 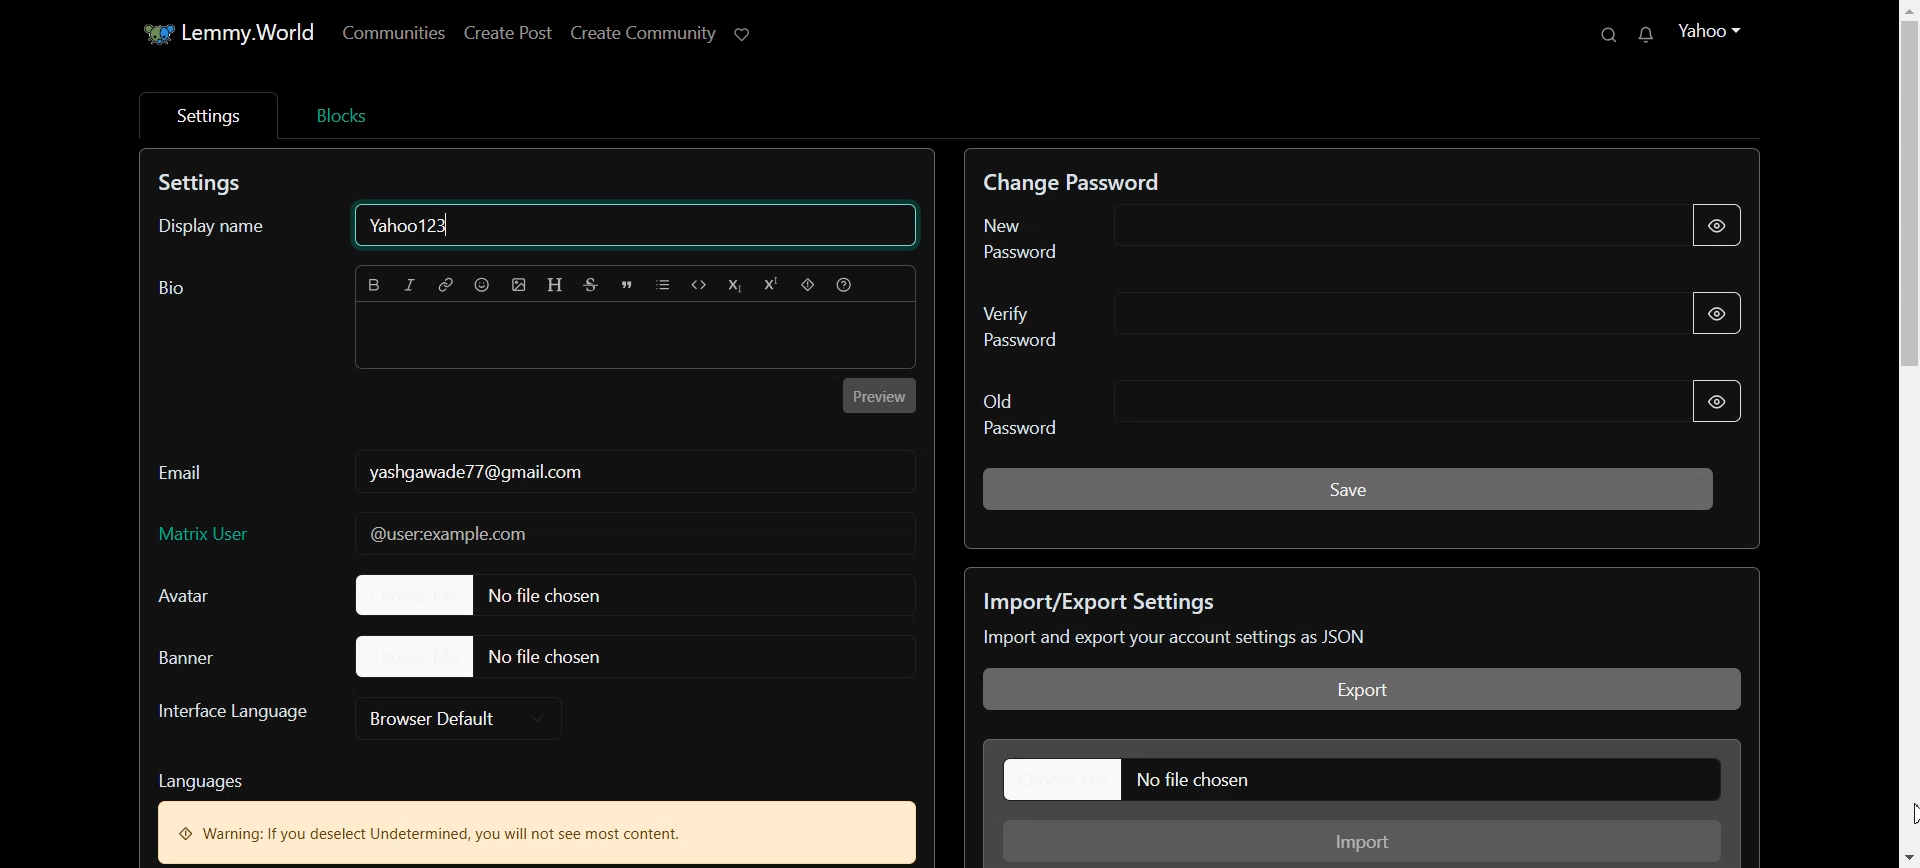 What do you see at coordinates (205, 185) in the screenshot?
I see `Text` at bounding box center [205, 185].